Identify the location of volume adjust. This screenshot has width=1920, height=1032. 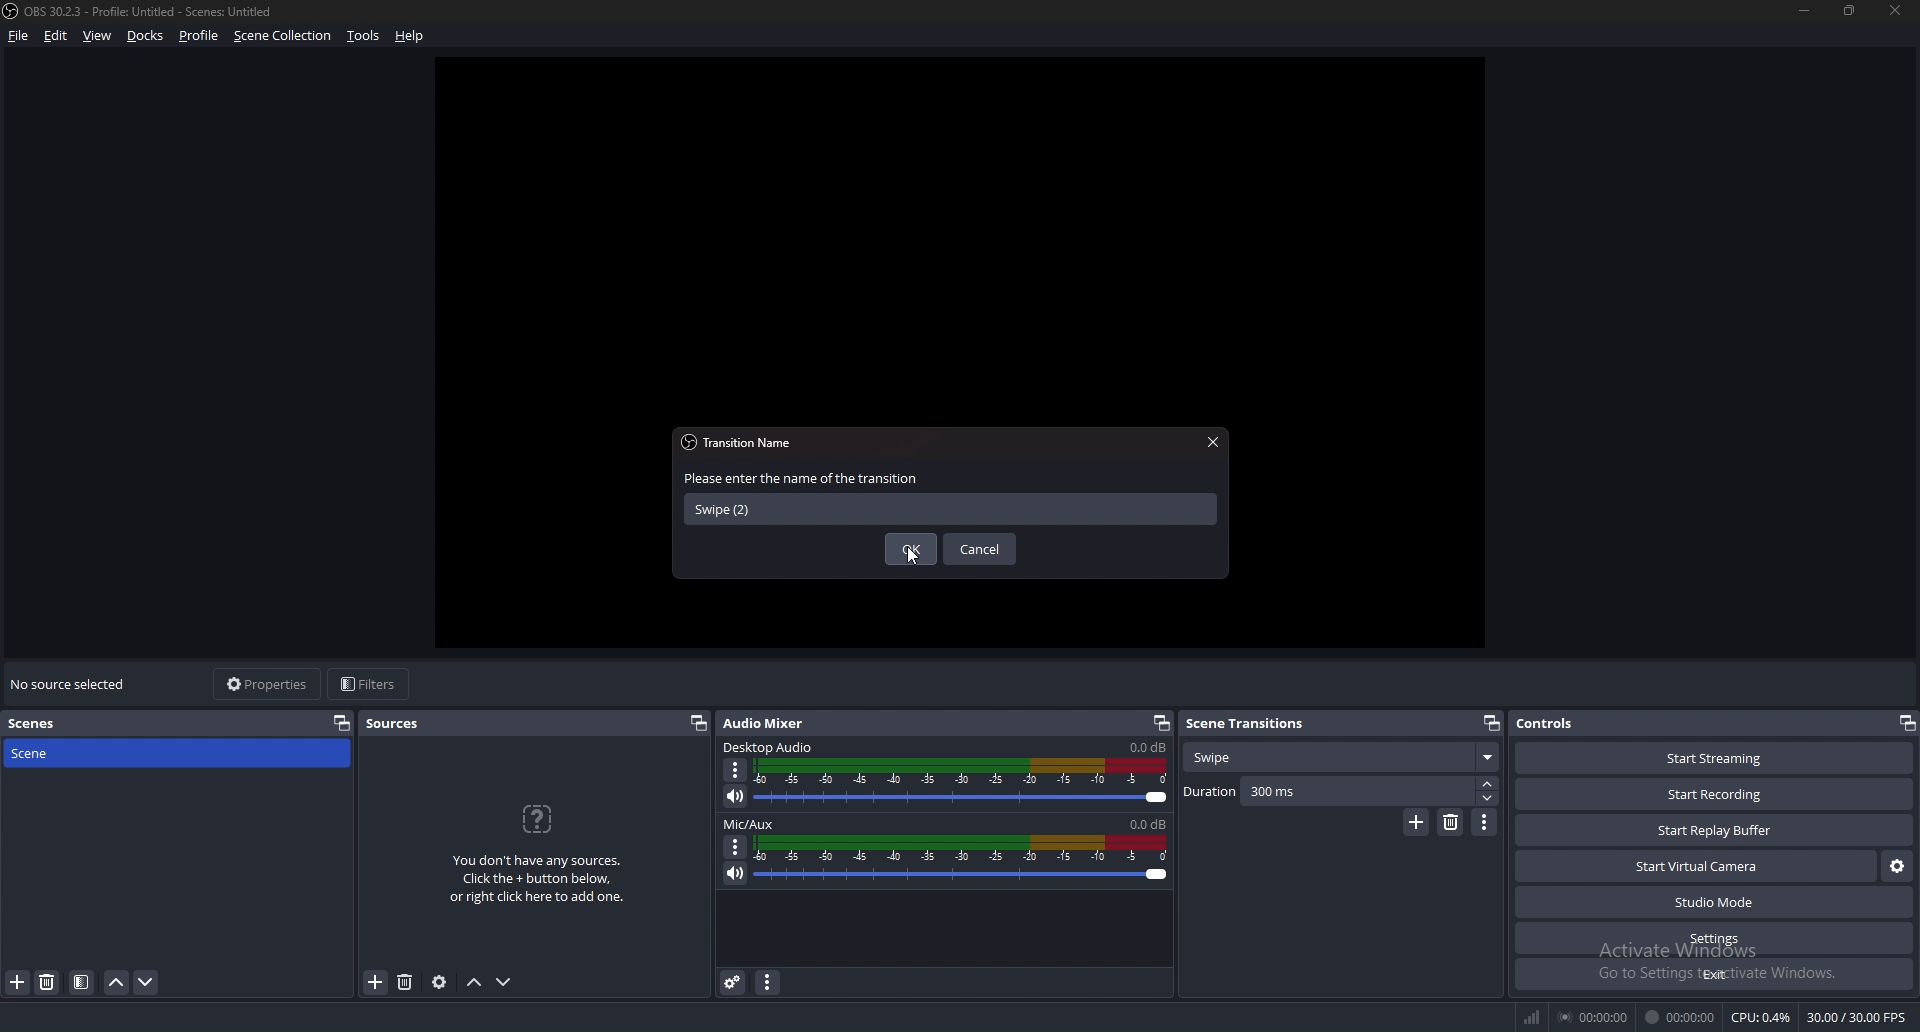
(963, 783).